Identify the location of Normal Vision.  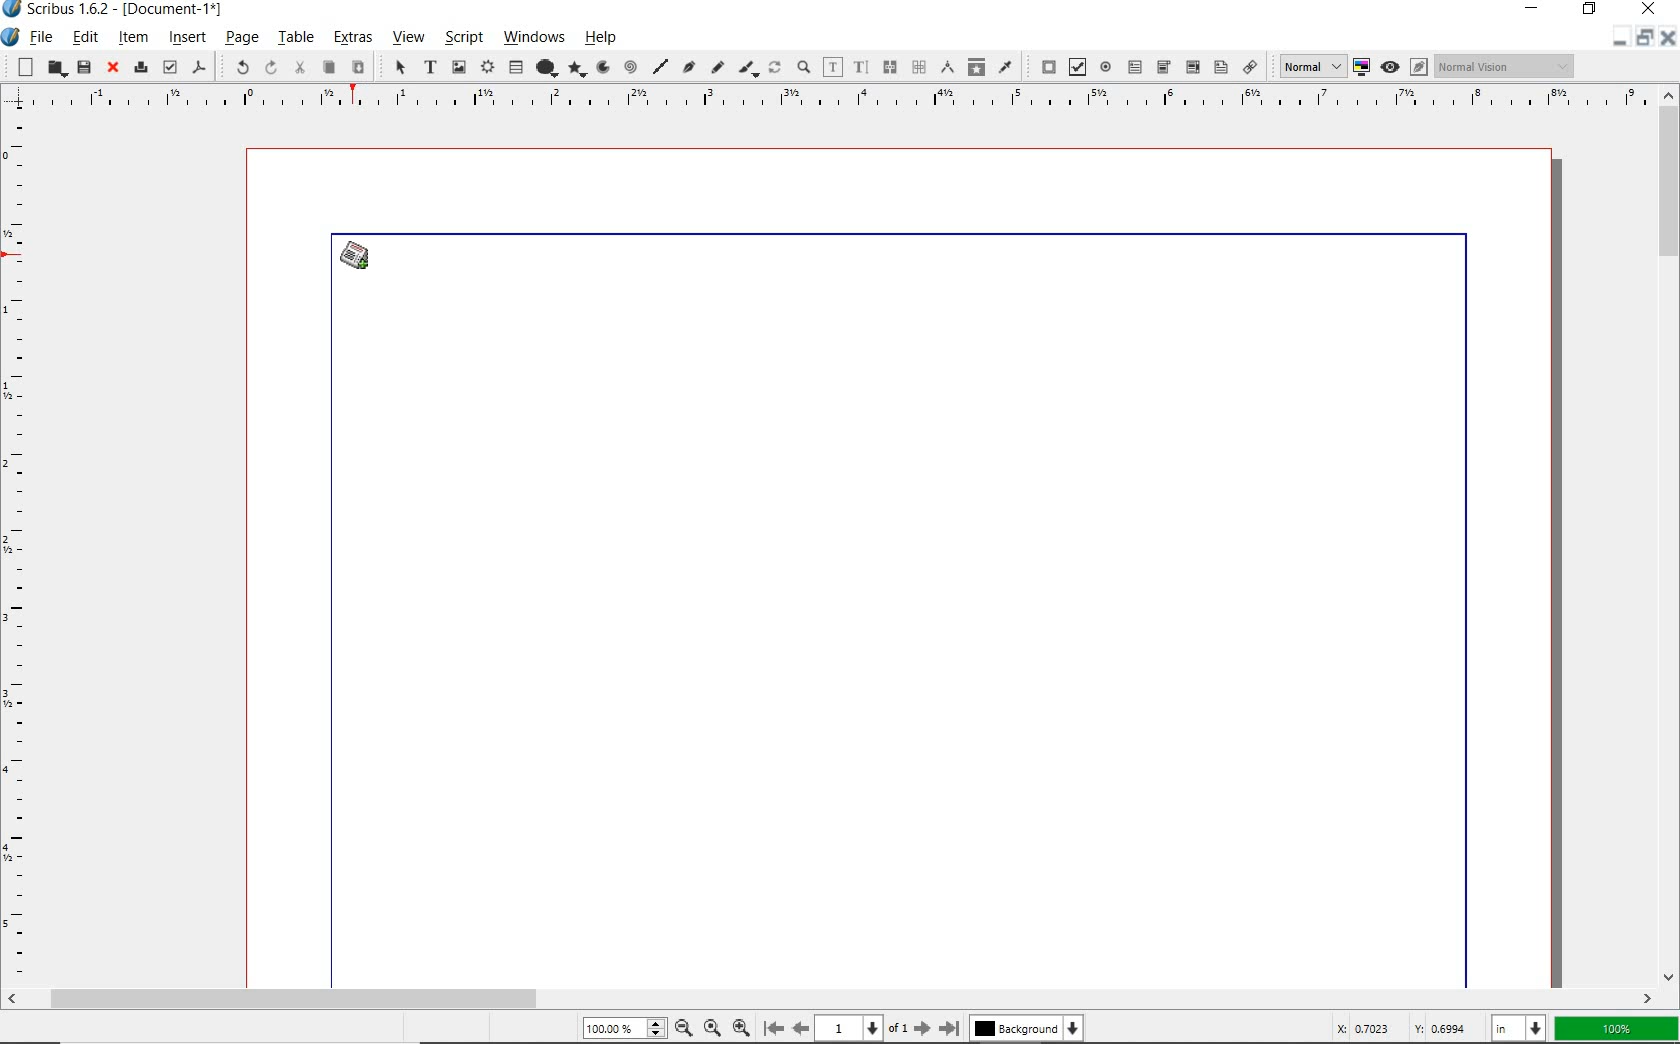
(1507, 65).